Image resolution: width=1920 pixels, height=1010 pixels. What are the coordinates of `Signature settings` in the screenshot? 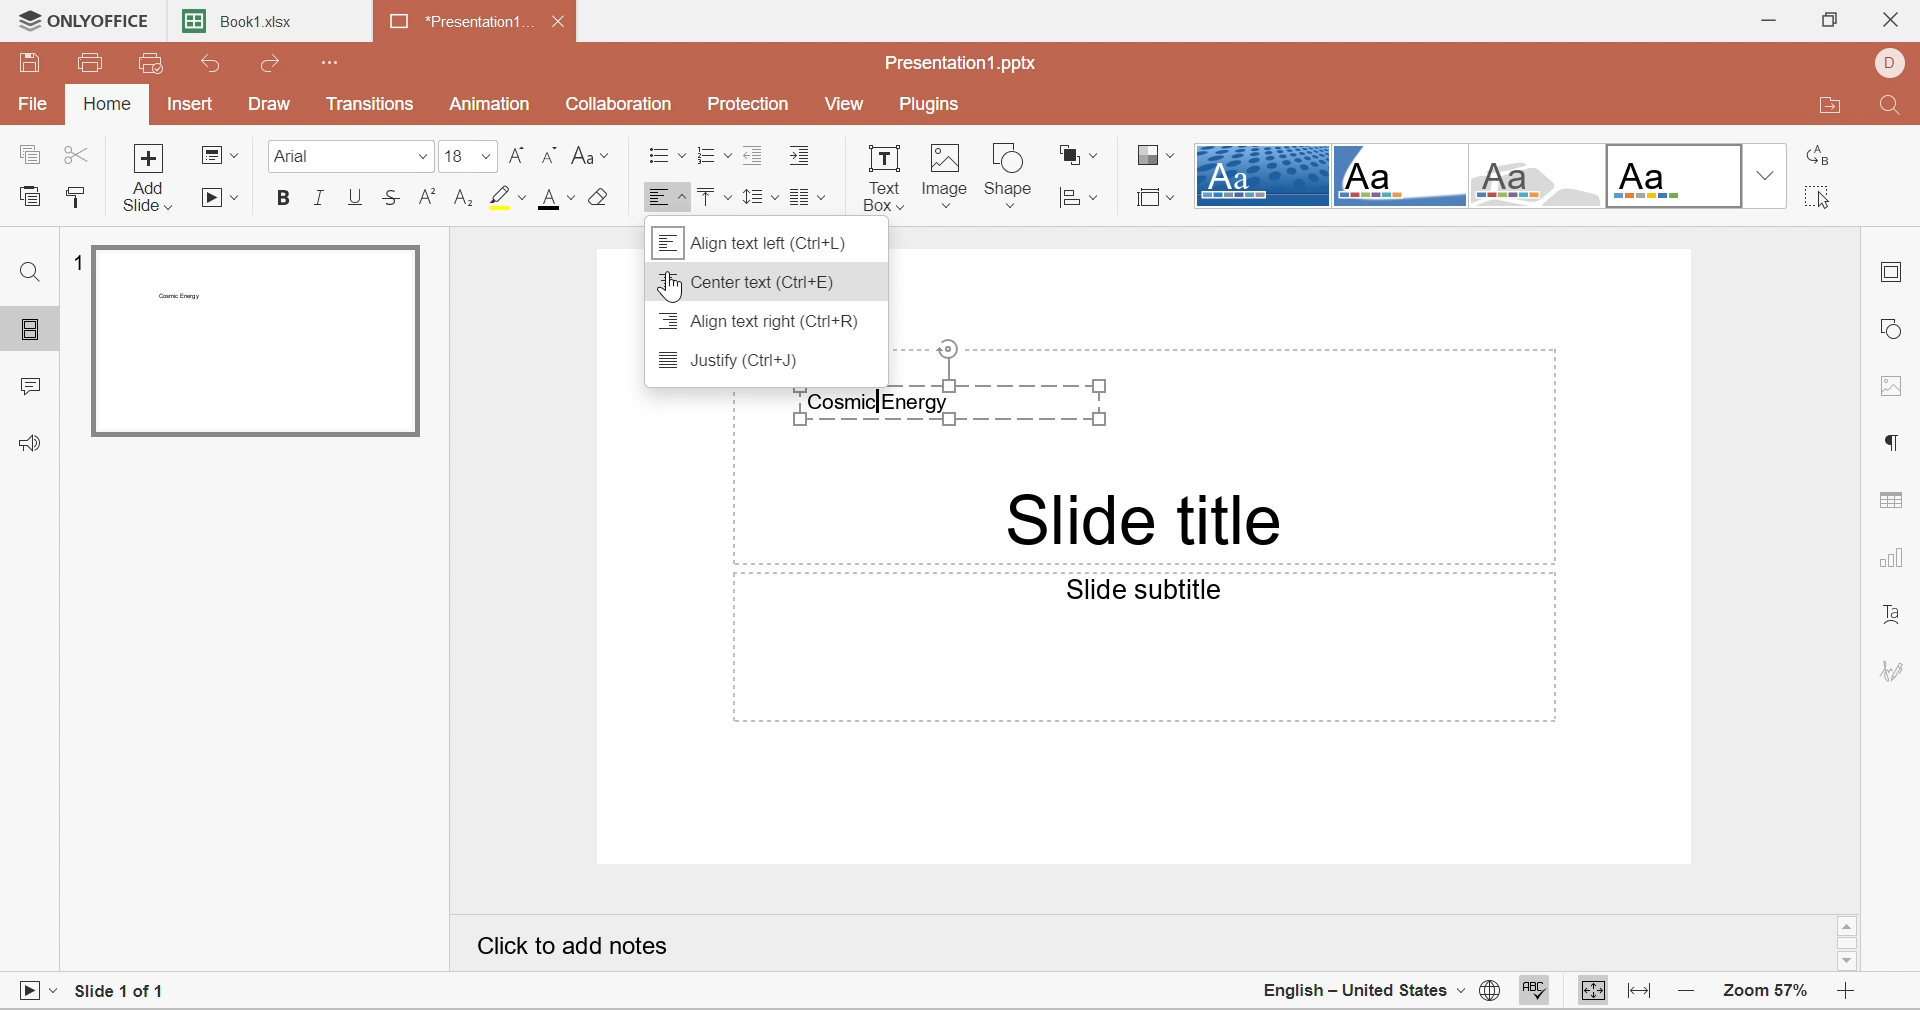 It's located at (1897, 669).